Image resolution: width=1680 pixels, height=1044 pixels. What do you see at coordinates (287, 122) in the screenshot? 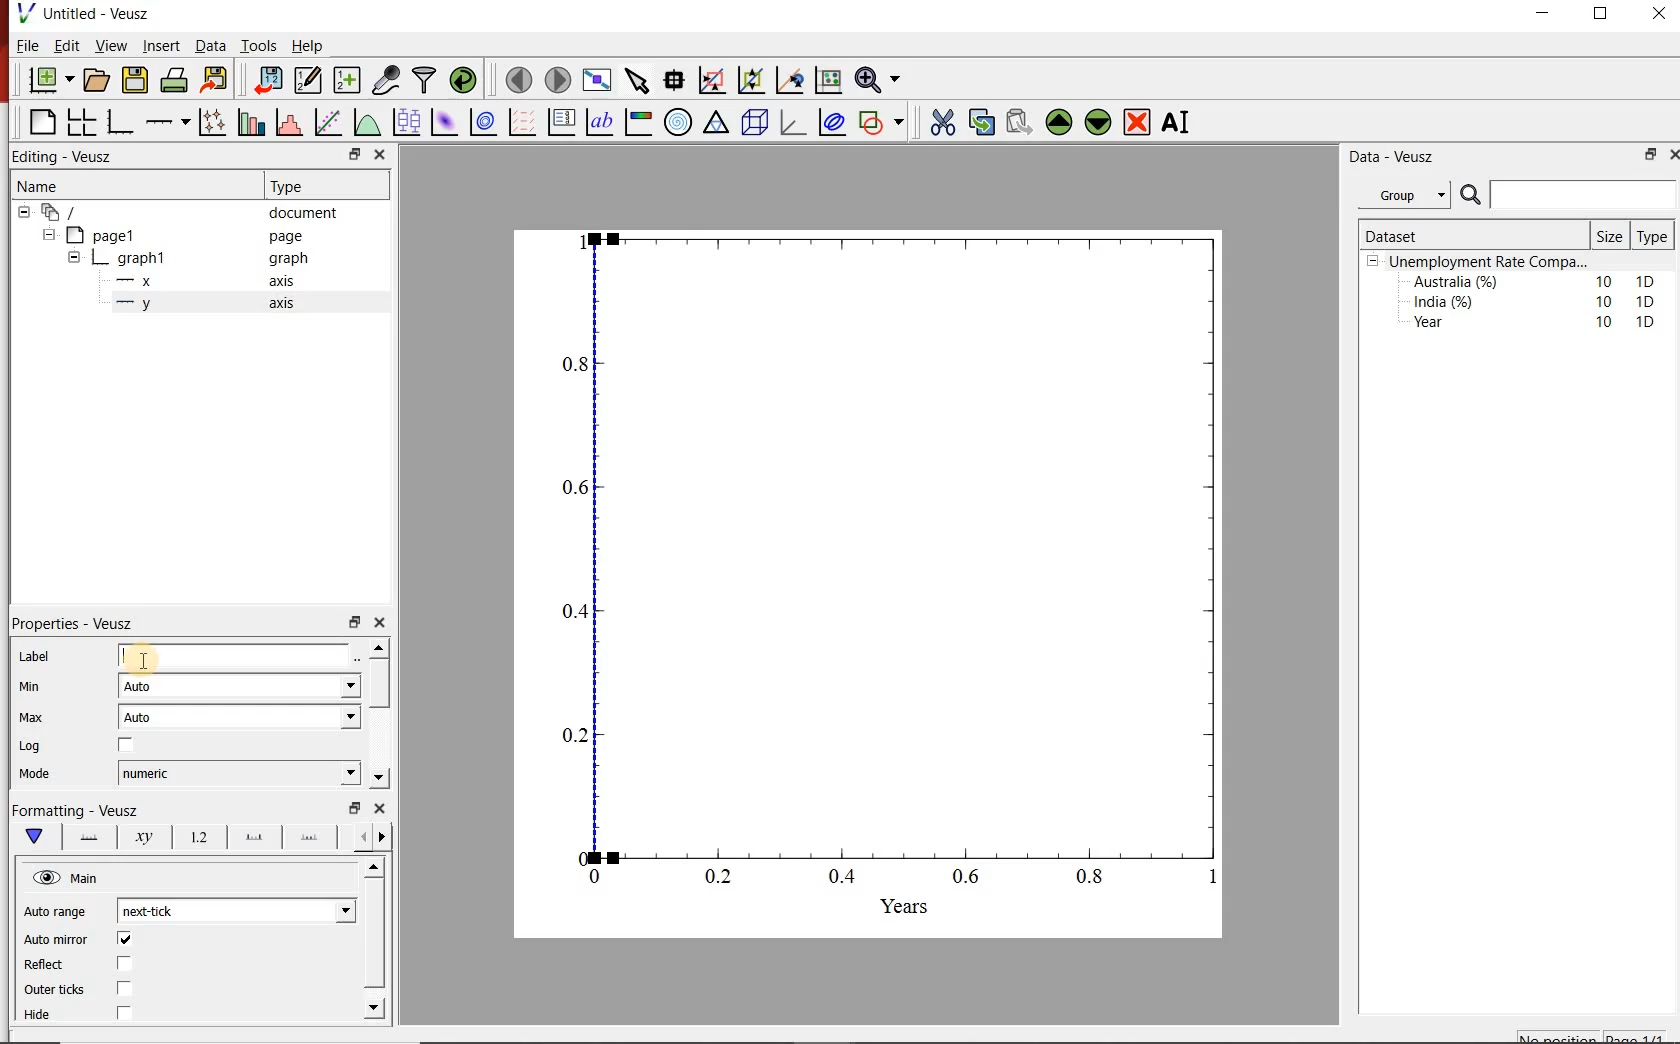
I see `histograms` at bounding box center [287, 122].